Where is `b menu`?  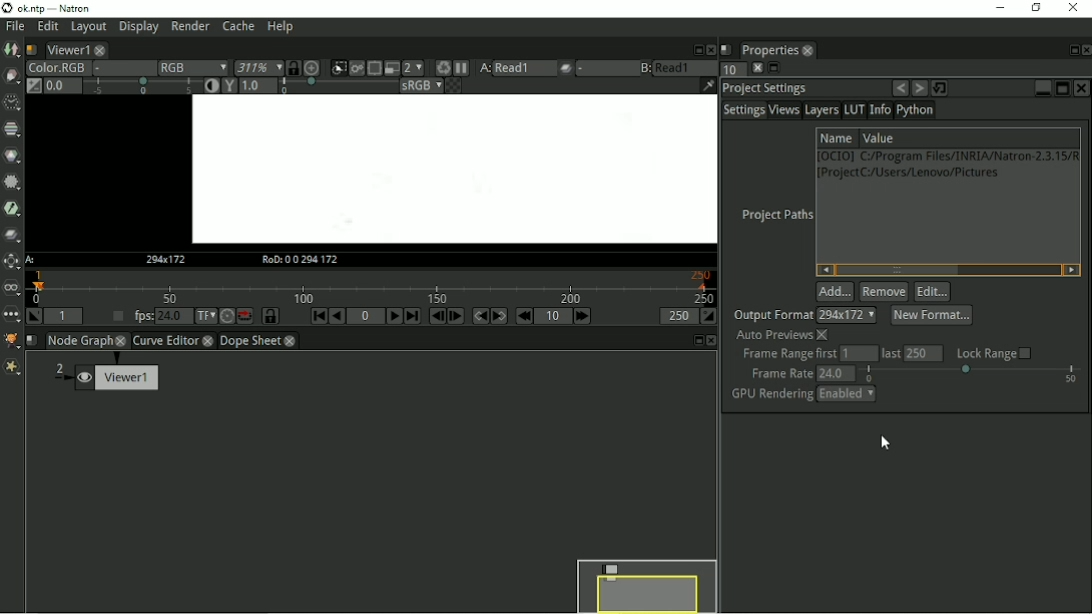 b menu is located at coordinates (686, 69).